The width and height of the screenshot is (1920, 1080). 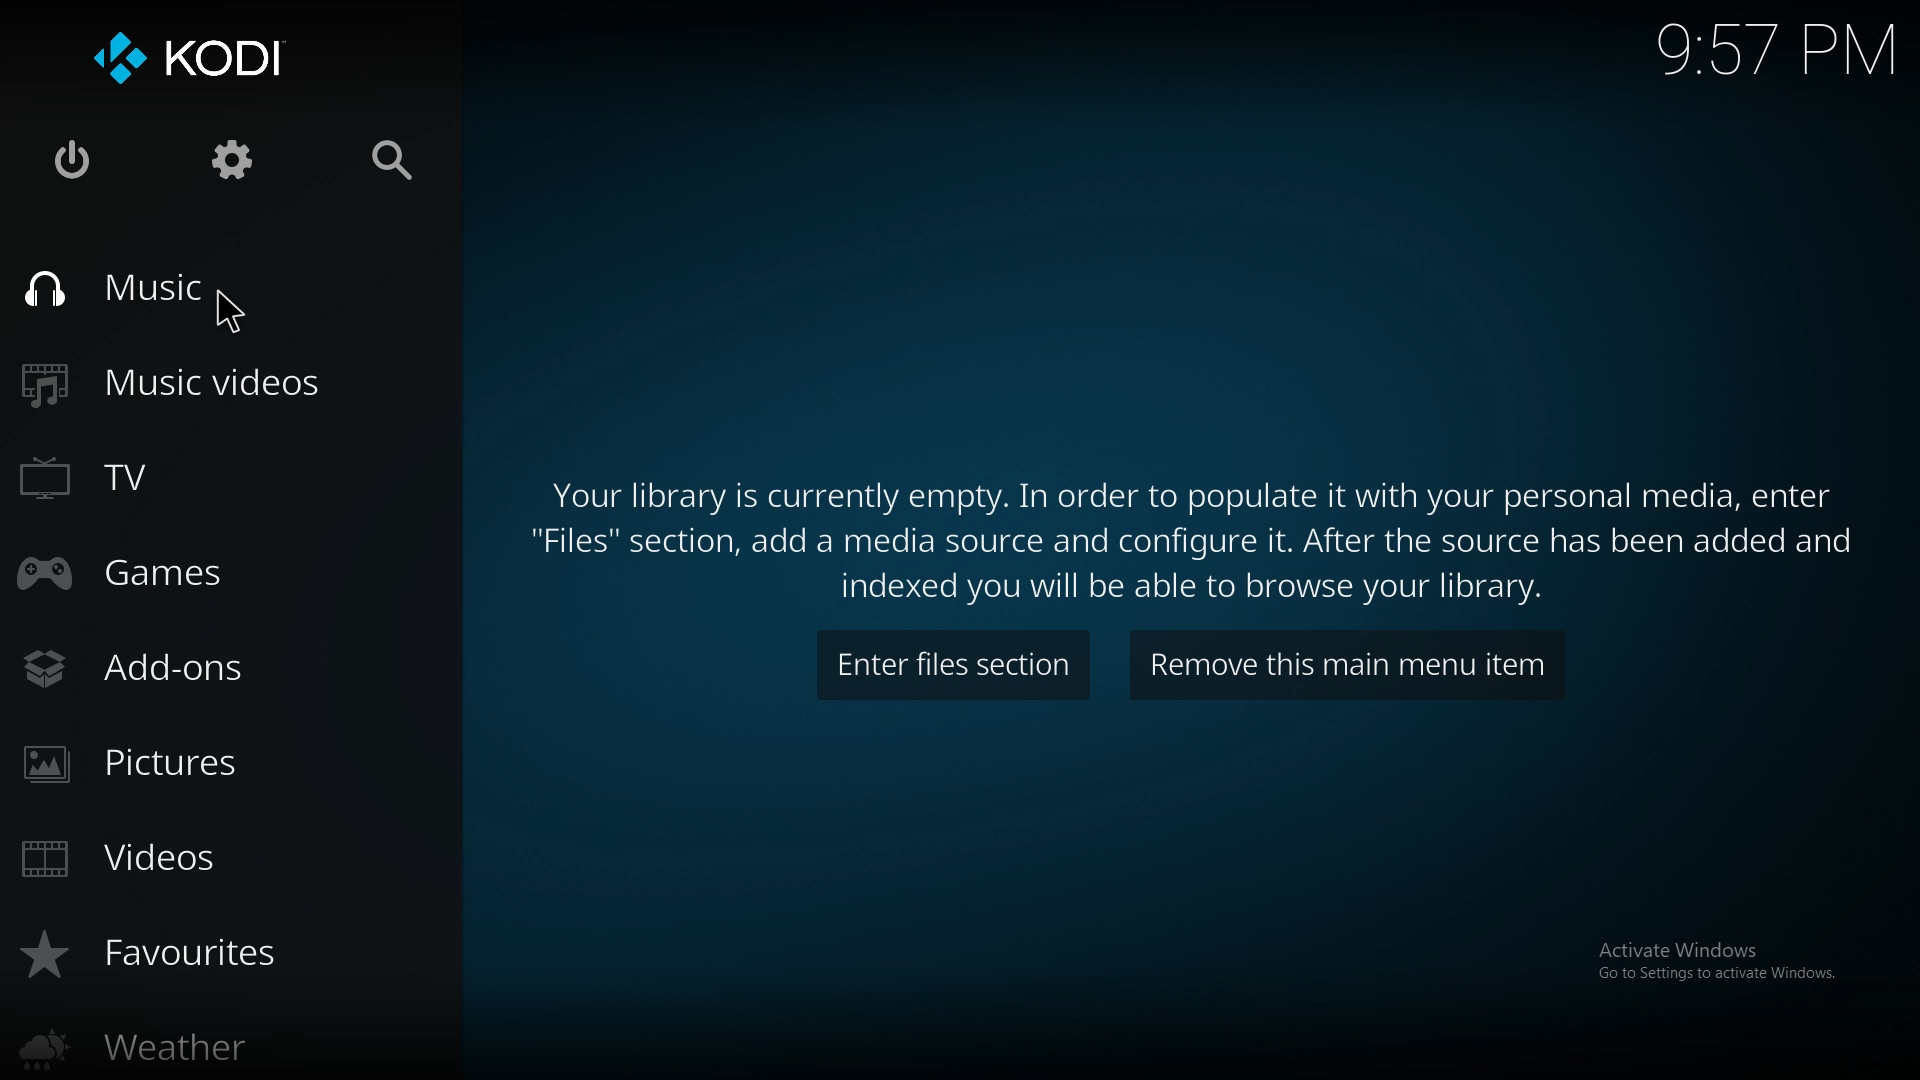 What do you see at coordinates (196, 387) in the screenshot?
I see `music videos` at bounding box center [196, 387].